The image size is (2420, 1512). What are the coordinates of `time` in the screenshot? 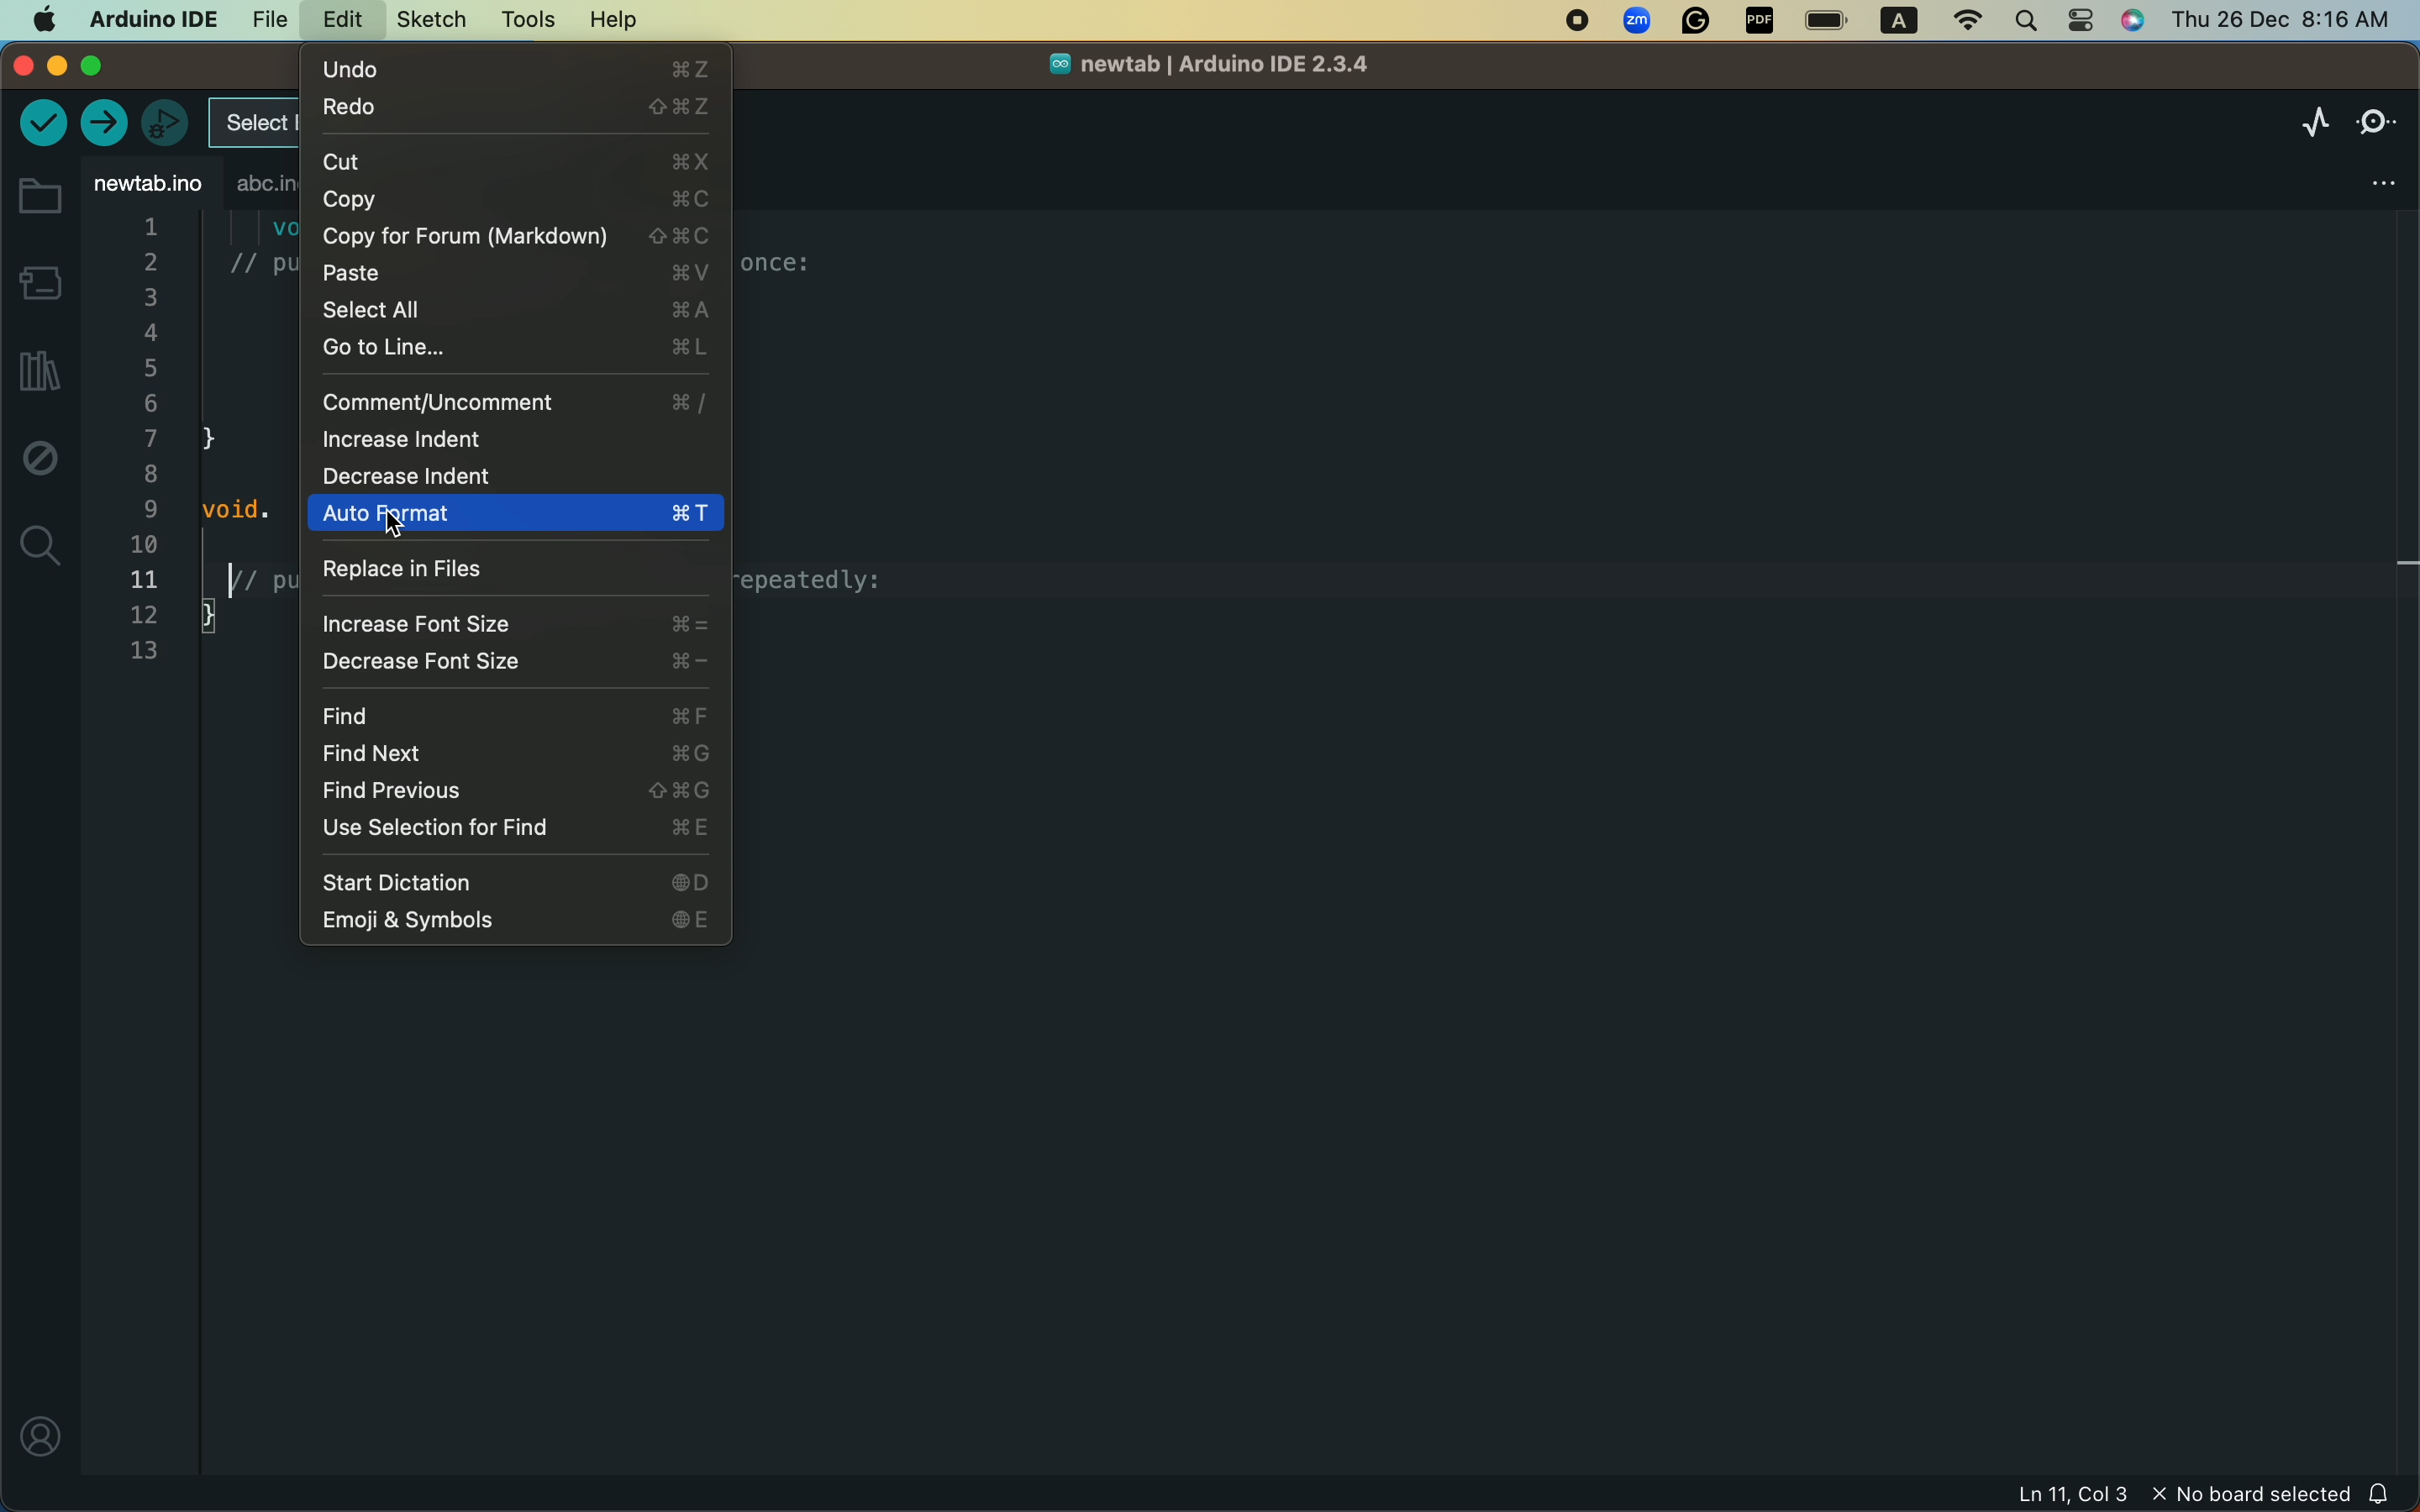 It's located at (2277, 18).